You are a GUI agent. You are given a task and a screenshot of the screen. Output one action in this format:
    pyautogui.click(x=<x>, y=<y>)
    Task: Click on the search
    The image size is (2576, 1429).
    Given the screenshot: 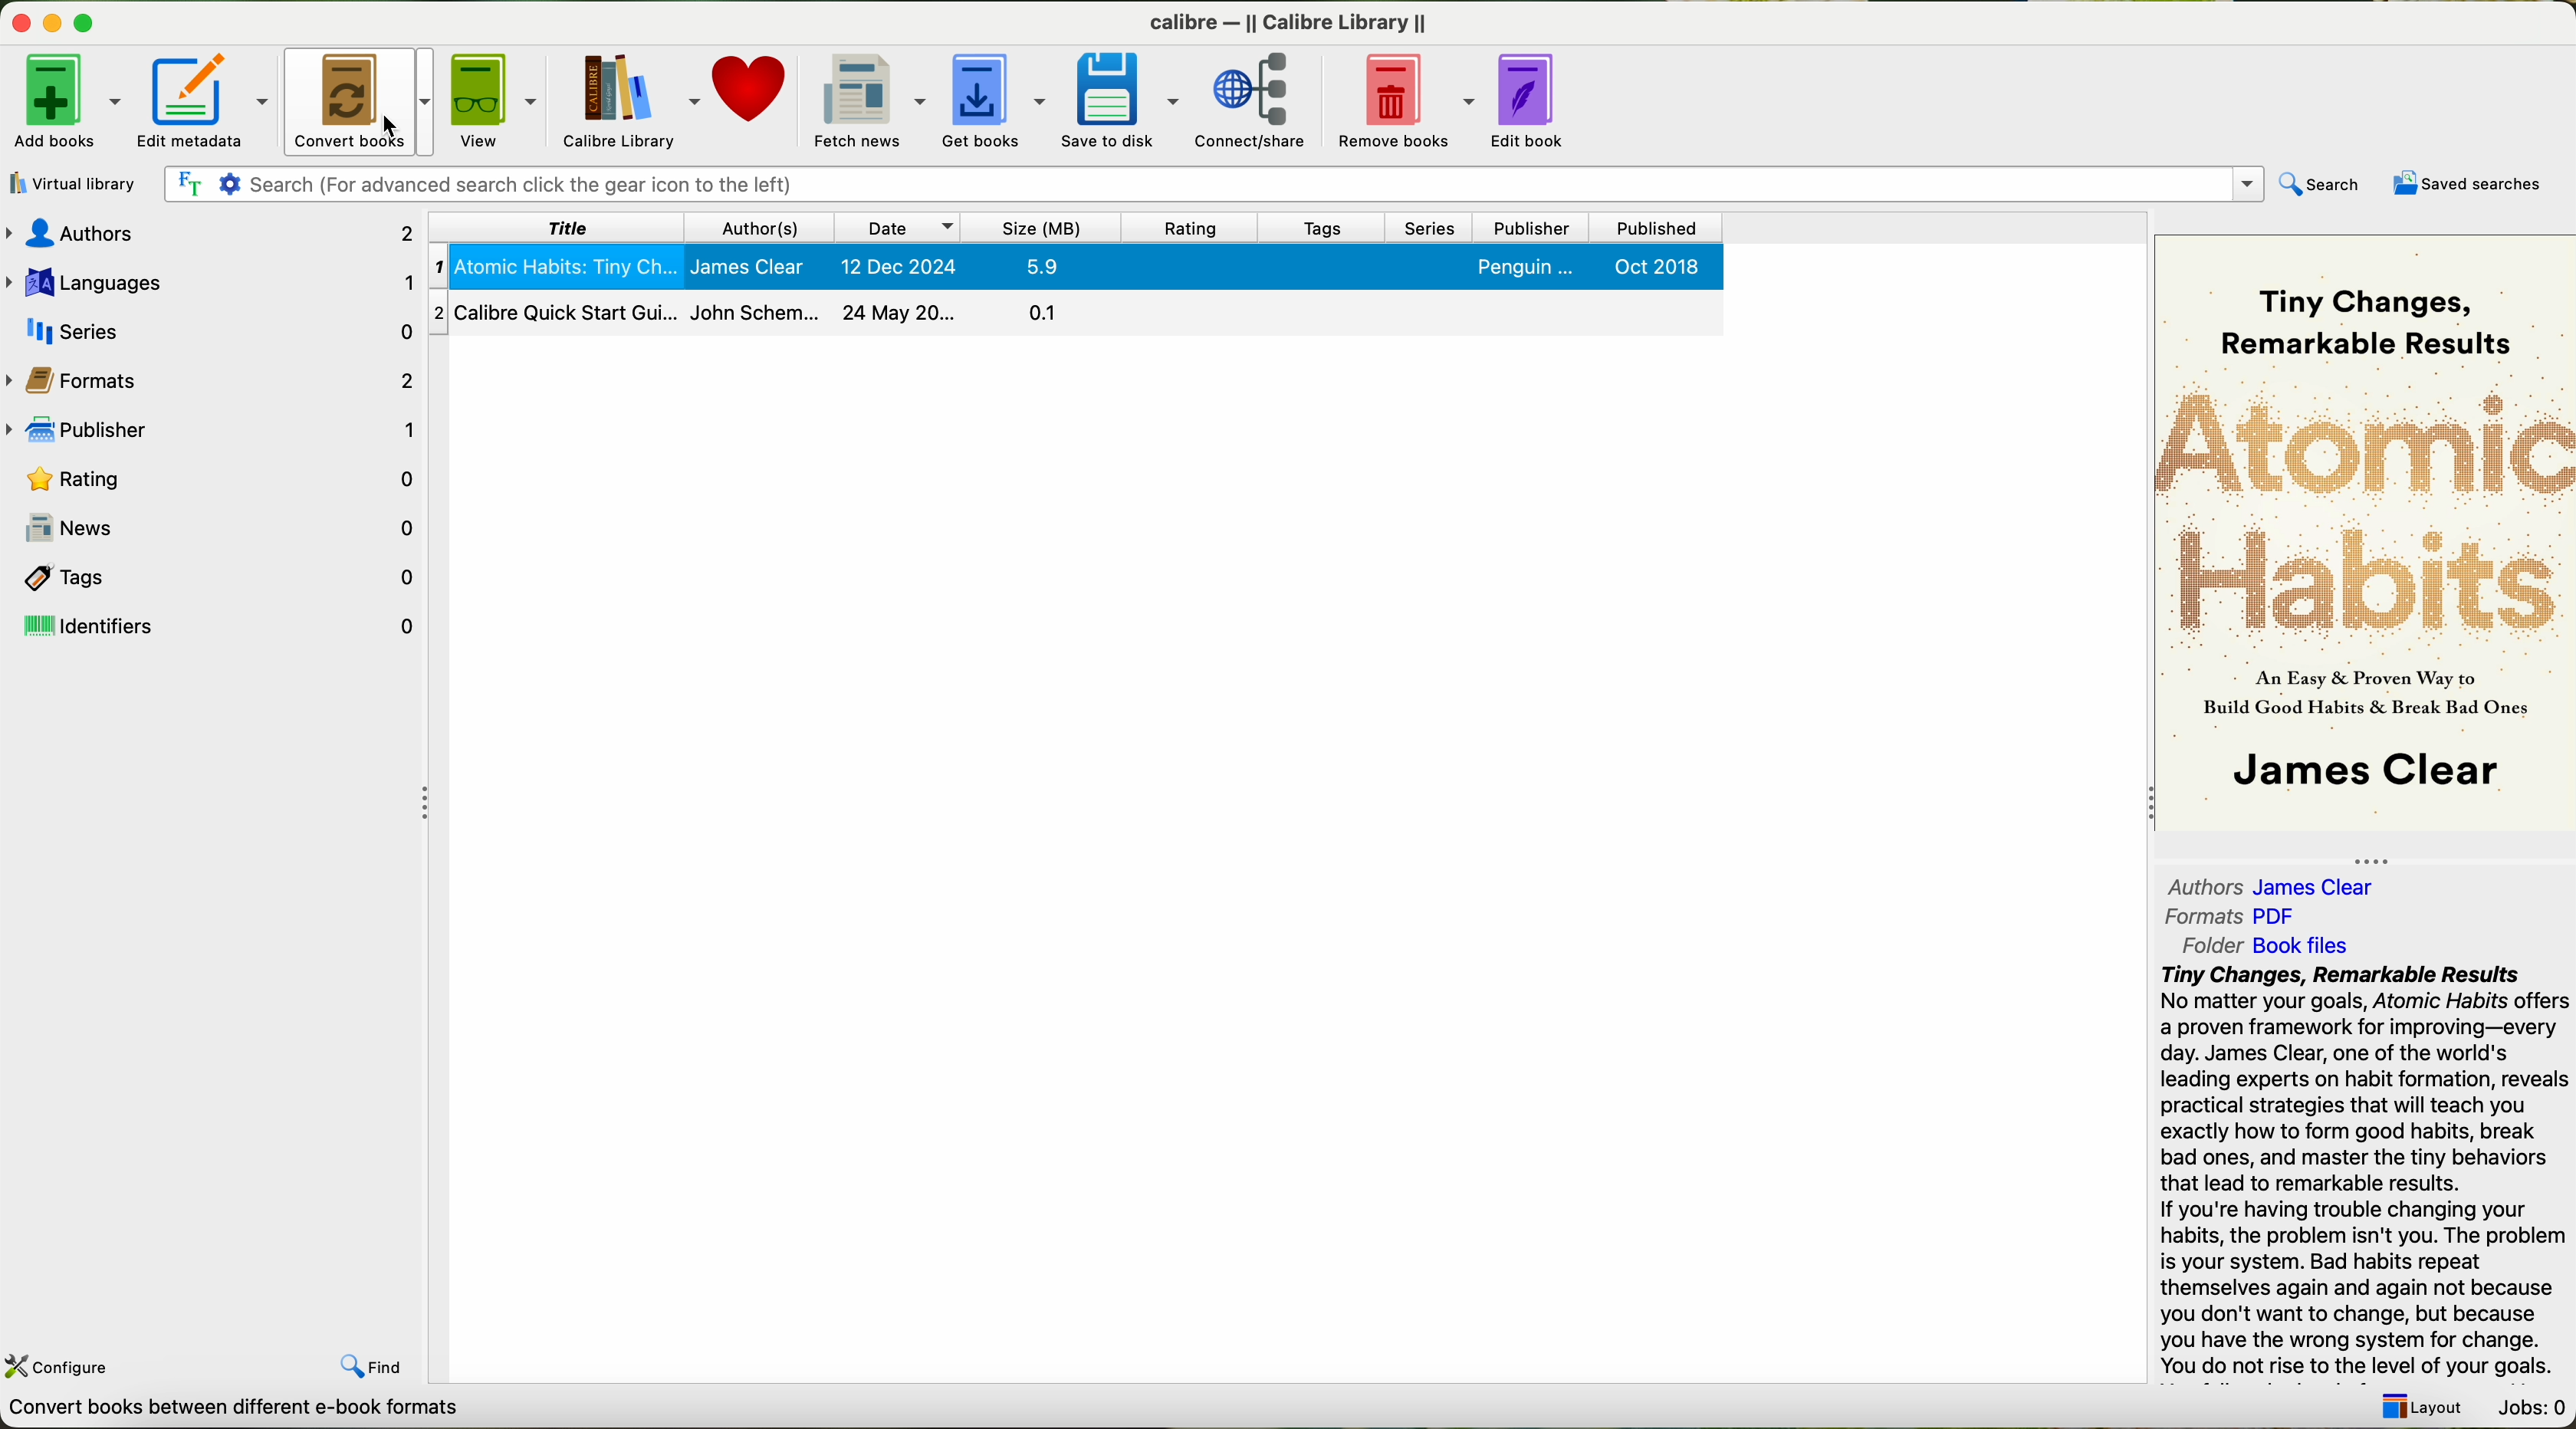 What is the action you would take?
    pyautogui.click(x=2320, y=186)
    